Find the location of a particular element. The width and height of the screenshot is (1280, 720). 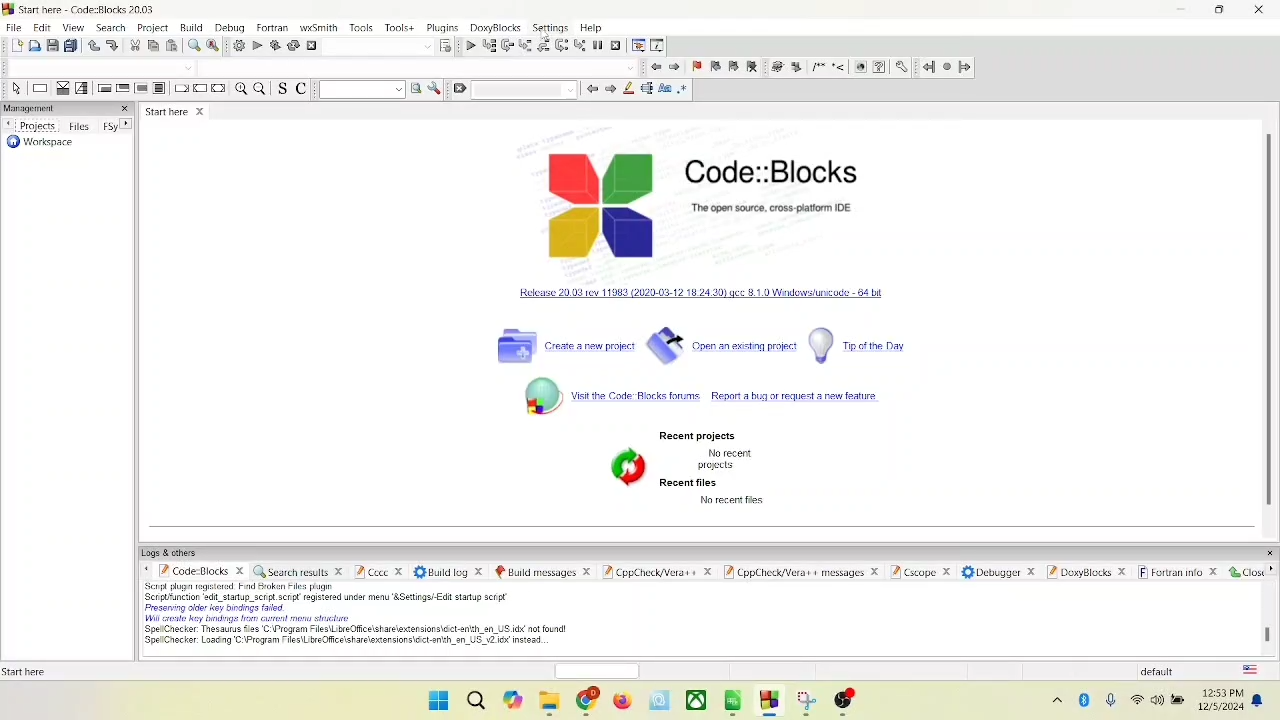

close is located at coordinates (199, 110).